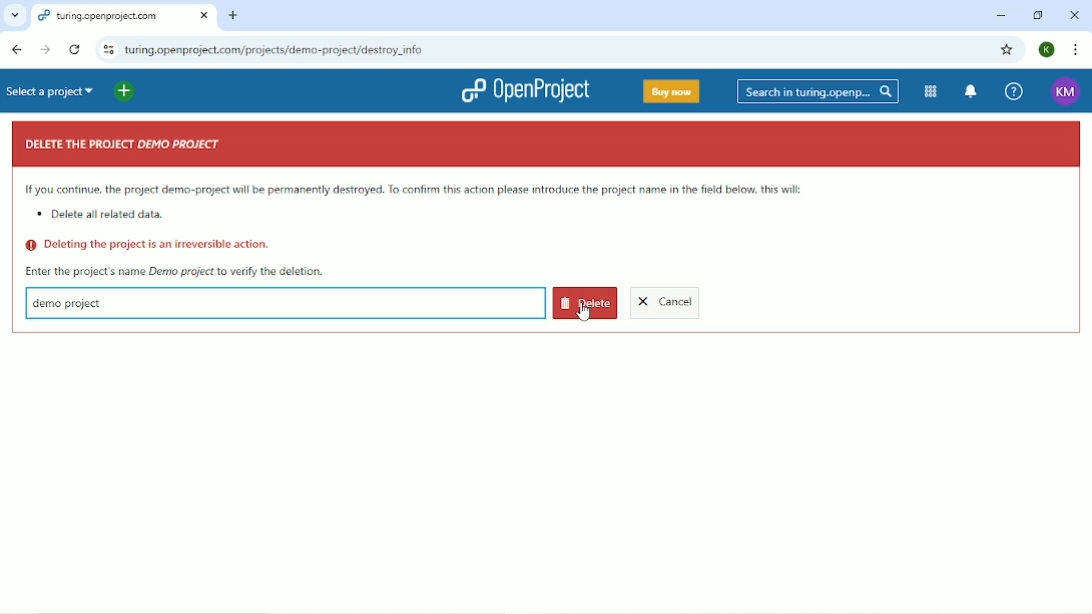  Describe the element at coordinates (998, 17) in the screenshot. I see `Minimize` at that location.